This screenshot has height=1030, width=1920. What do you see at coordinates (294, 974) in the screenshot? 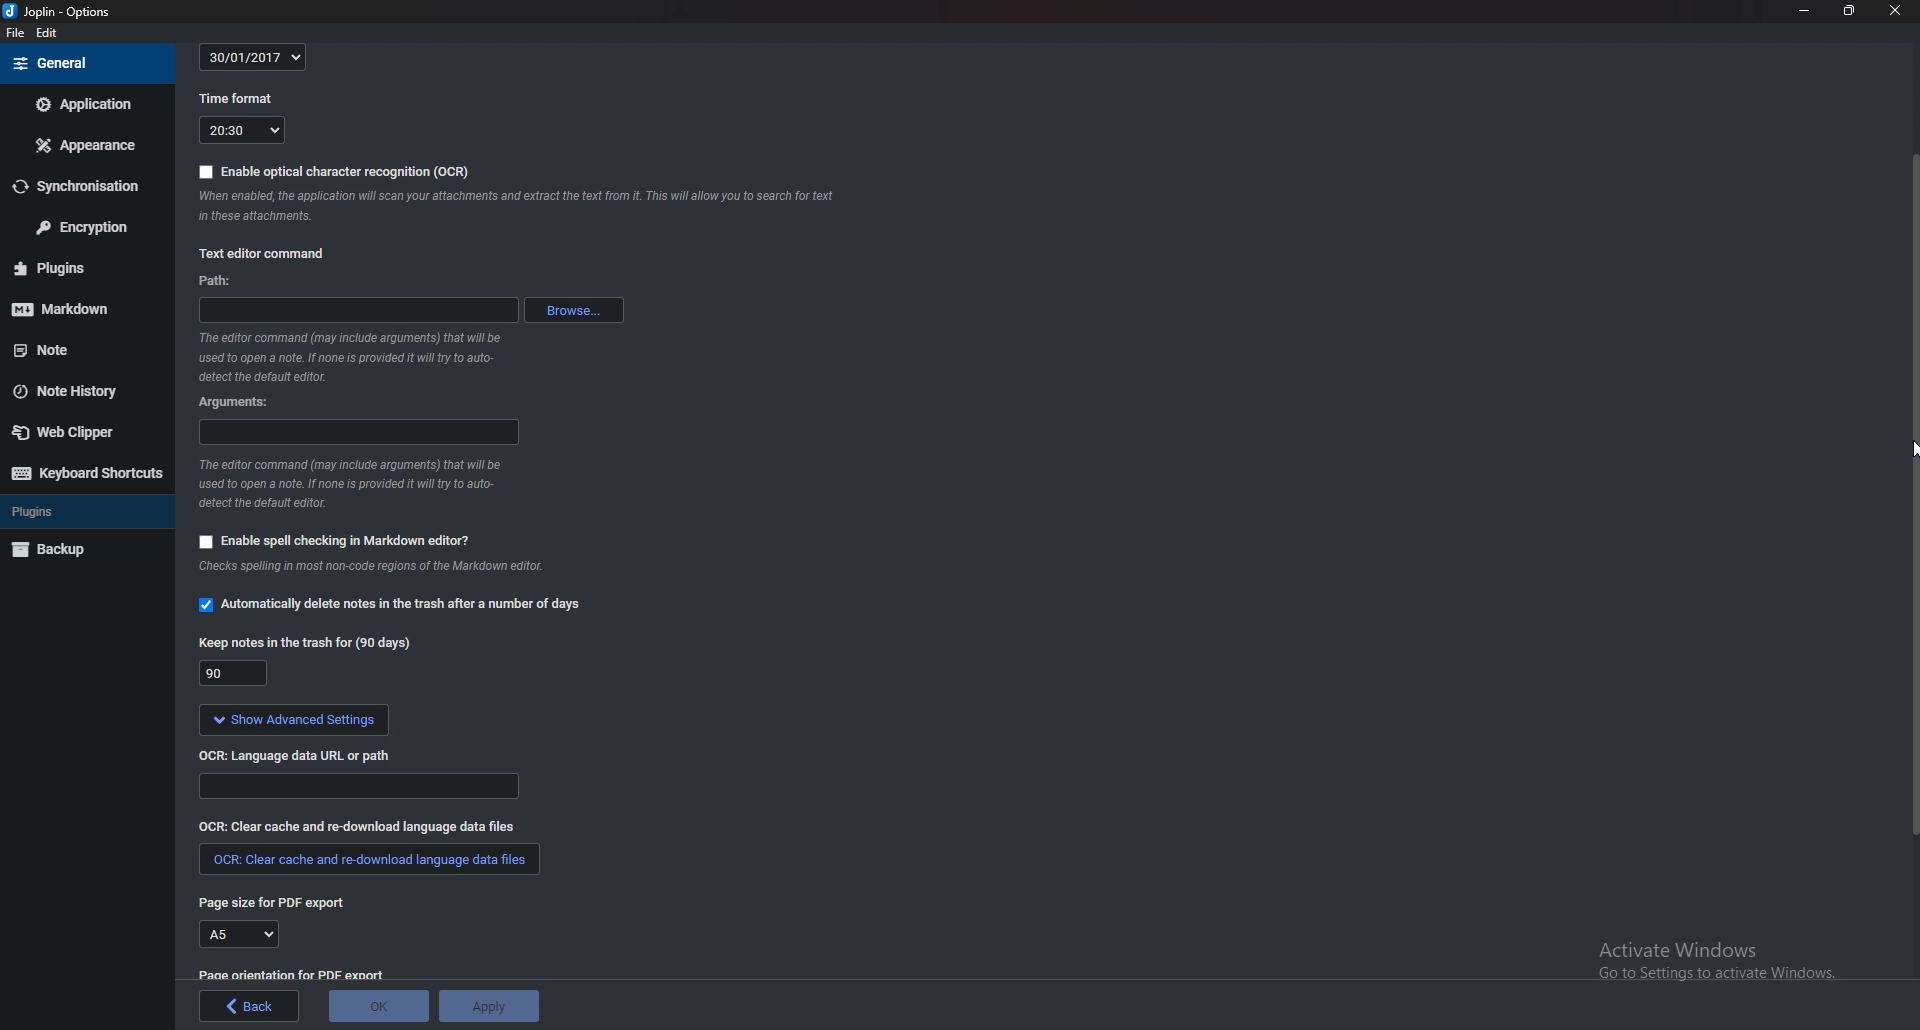
I see `Page orientation for pdf export` at bounding box center [294, 974].